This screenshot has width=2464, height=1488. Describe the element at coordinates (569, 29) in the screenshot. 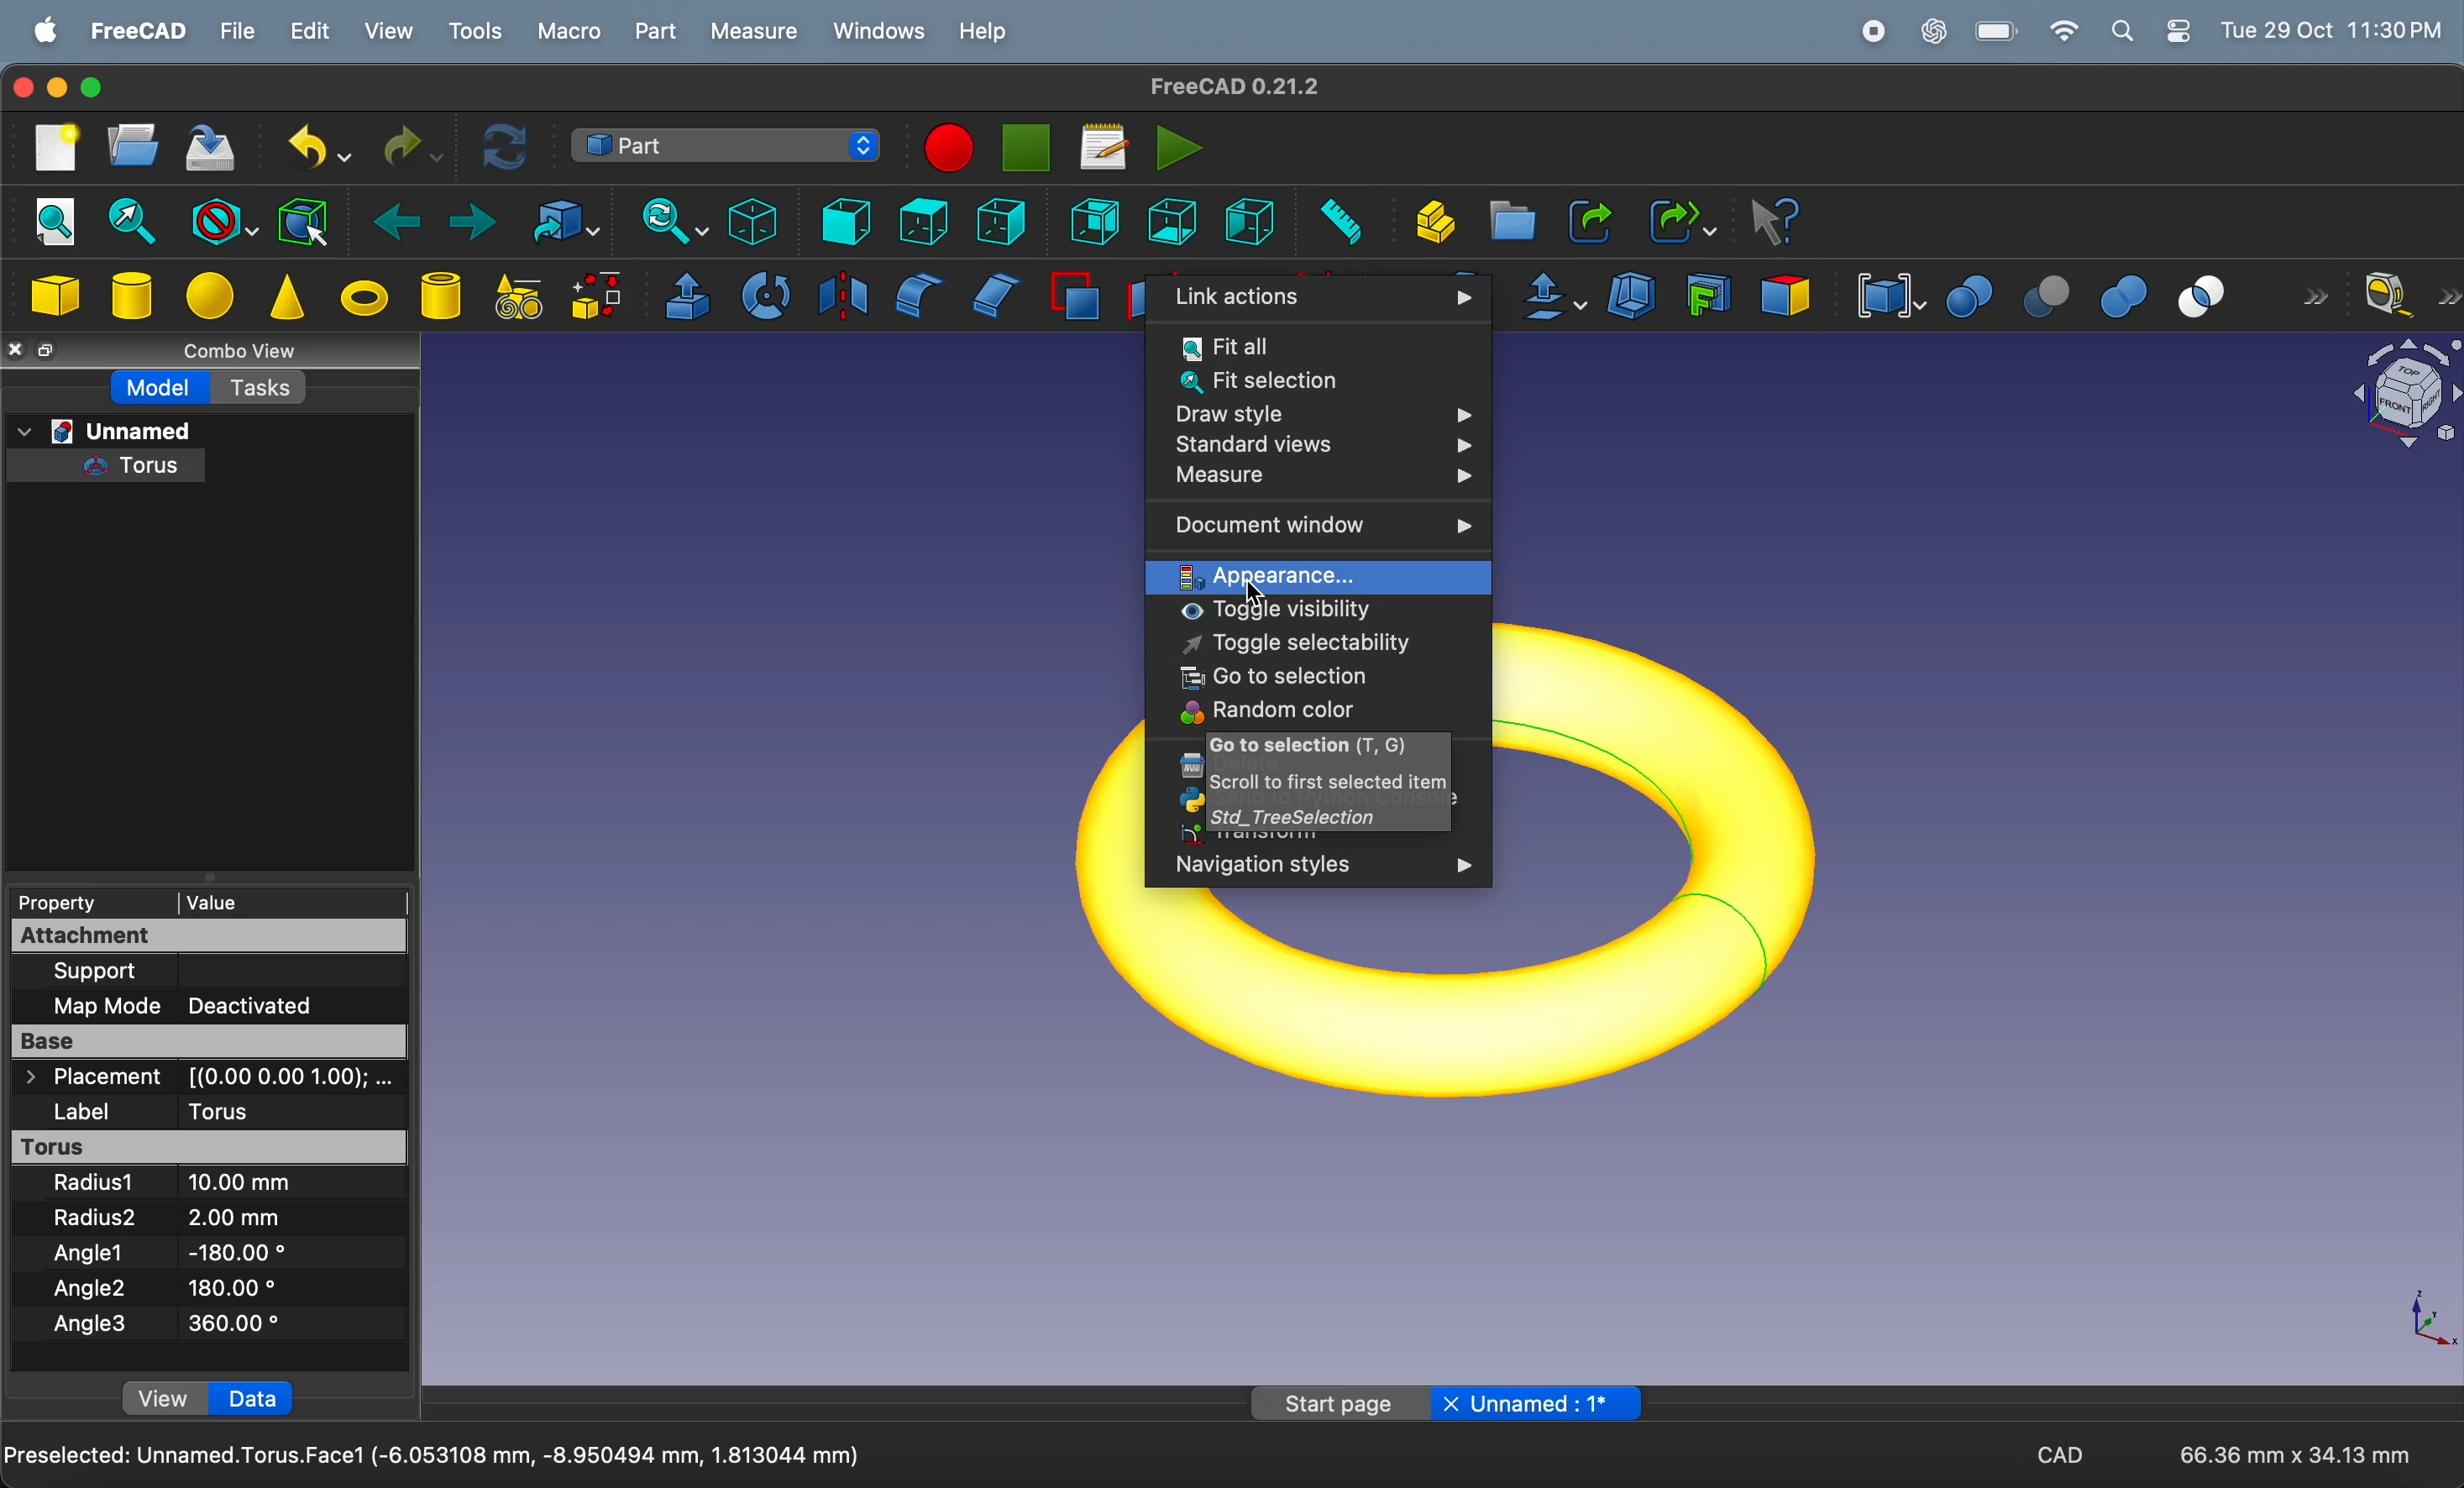

I see `marco` at that location.